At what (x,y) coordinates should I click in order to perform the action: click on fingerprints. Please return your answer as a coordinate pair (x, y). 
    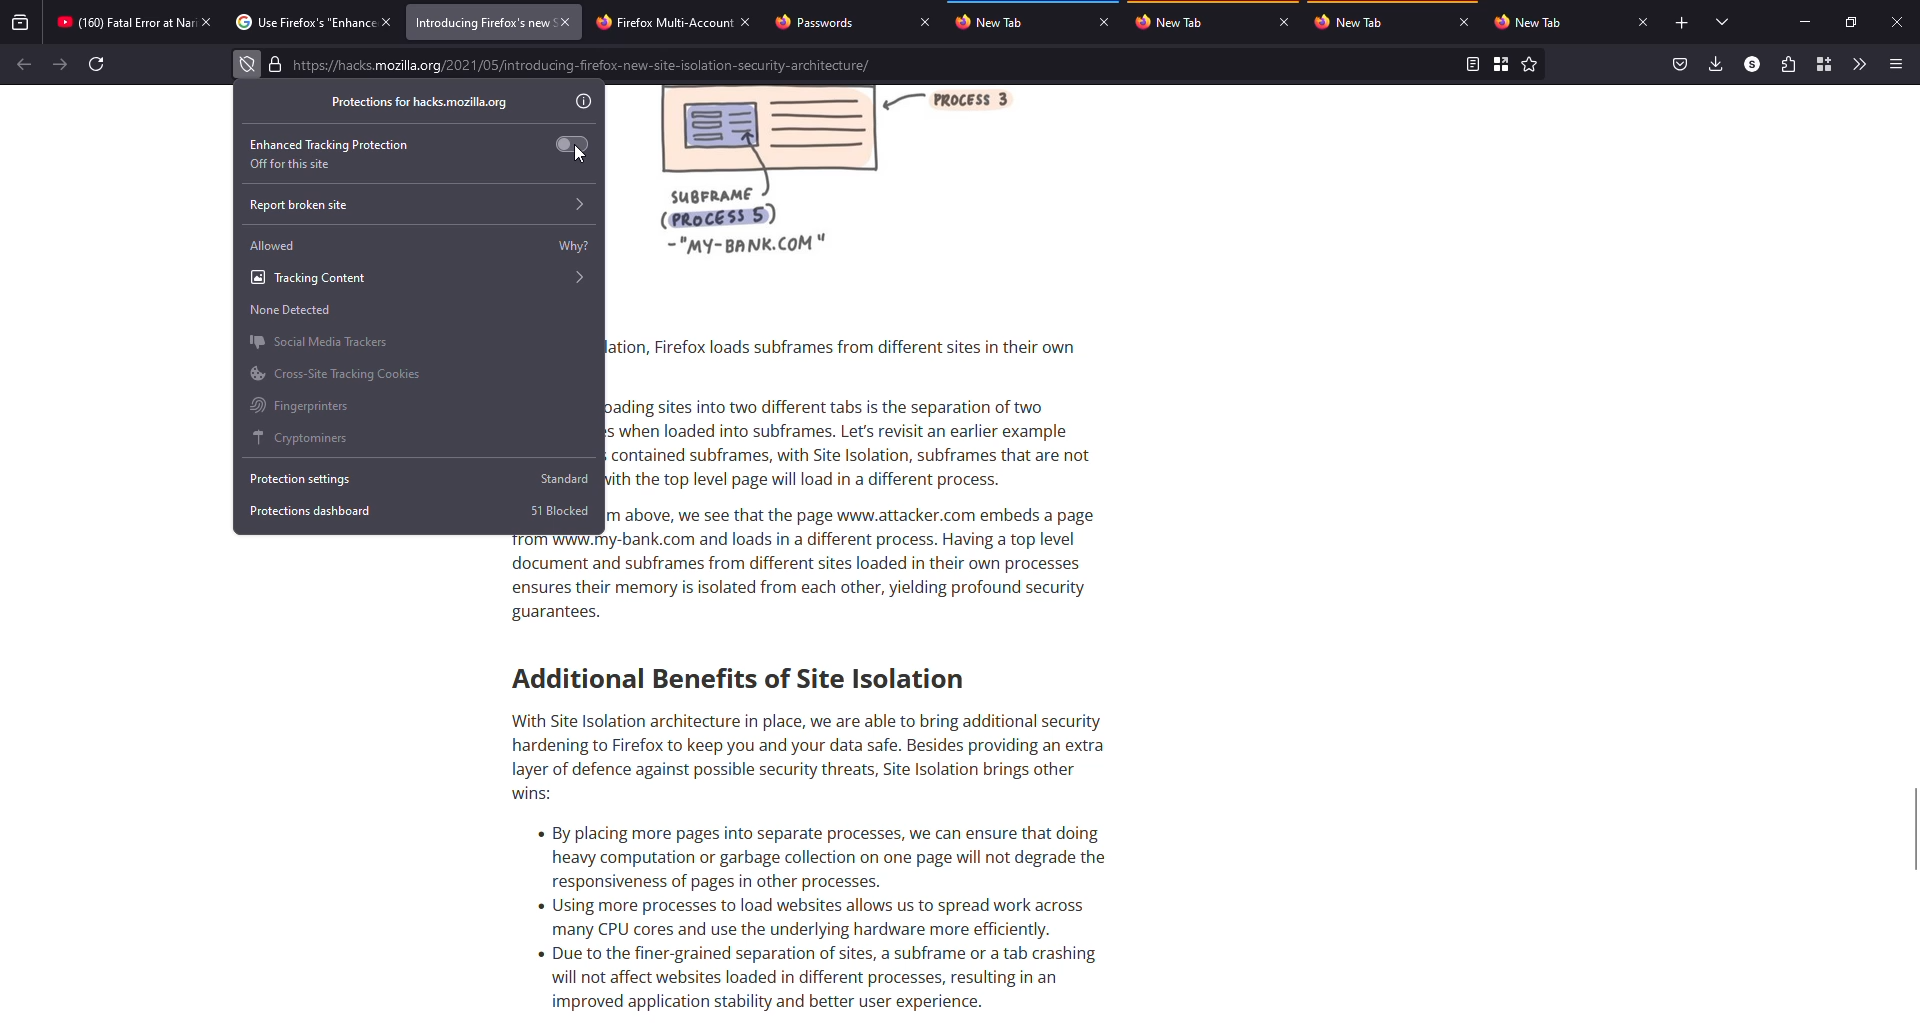
    Looking at the image, I should click on (302, 406).